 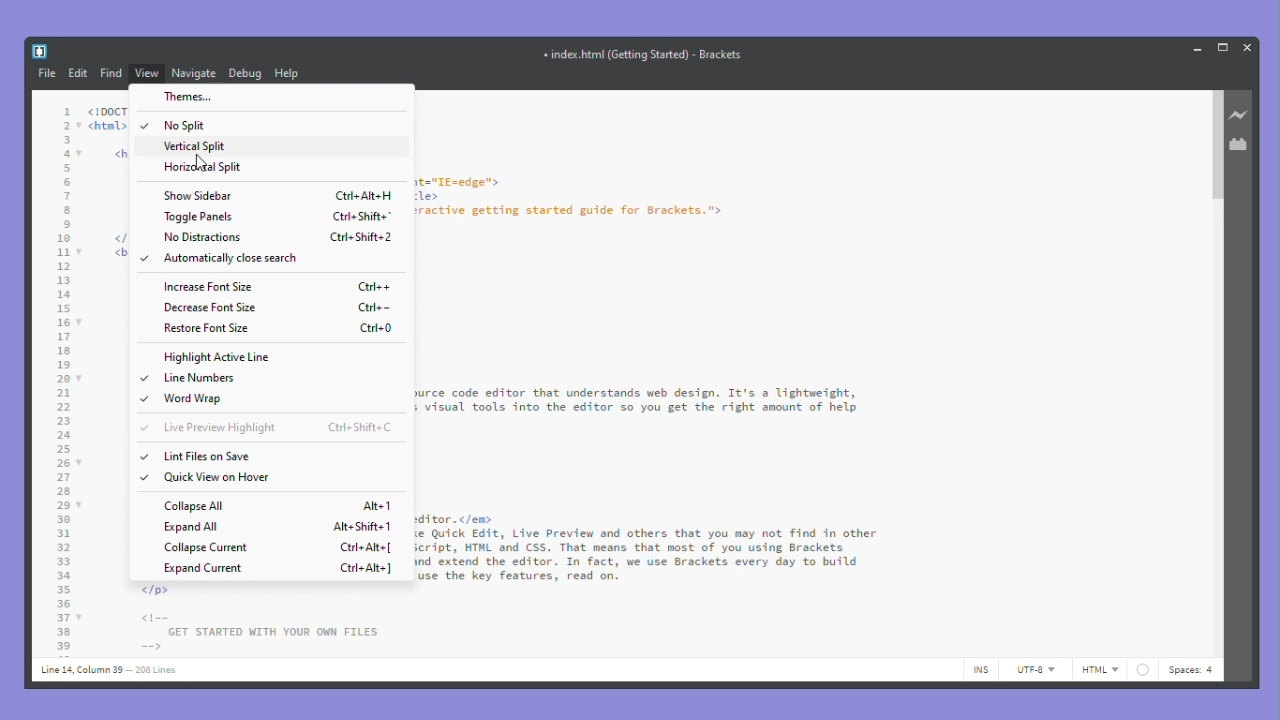 I want to click on Collapse all, so click(x=276, y=505).